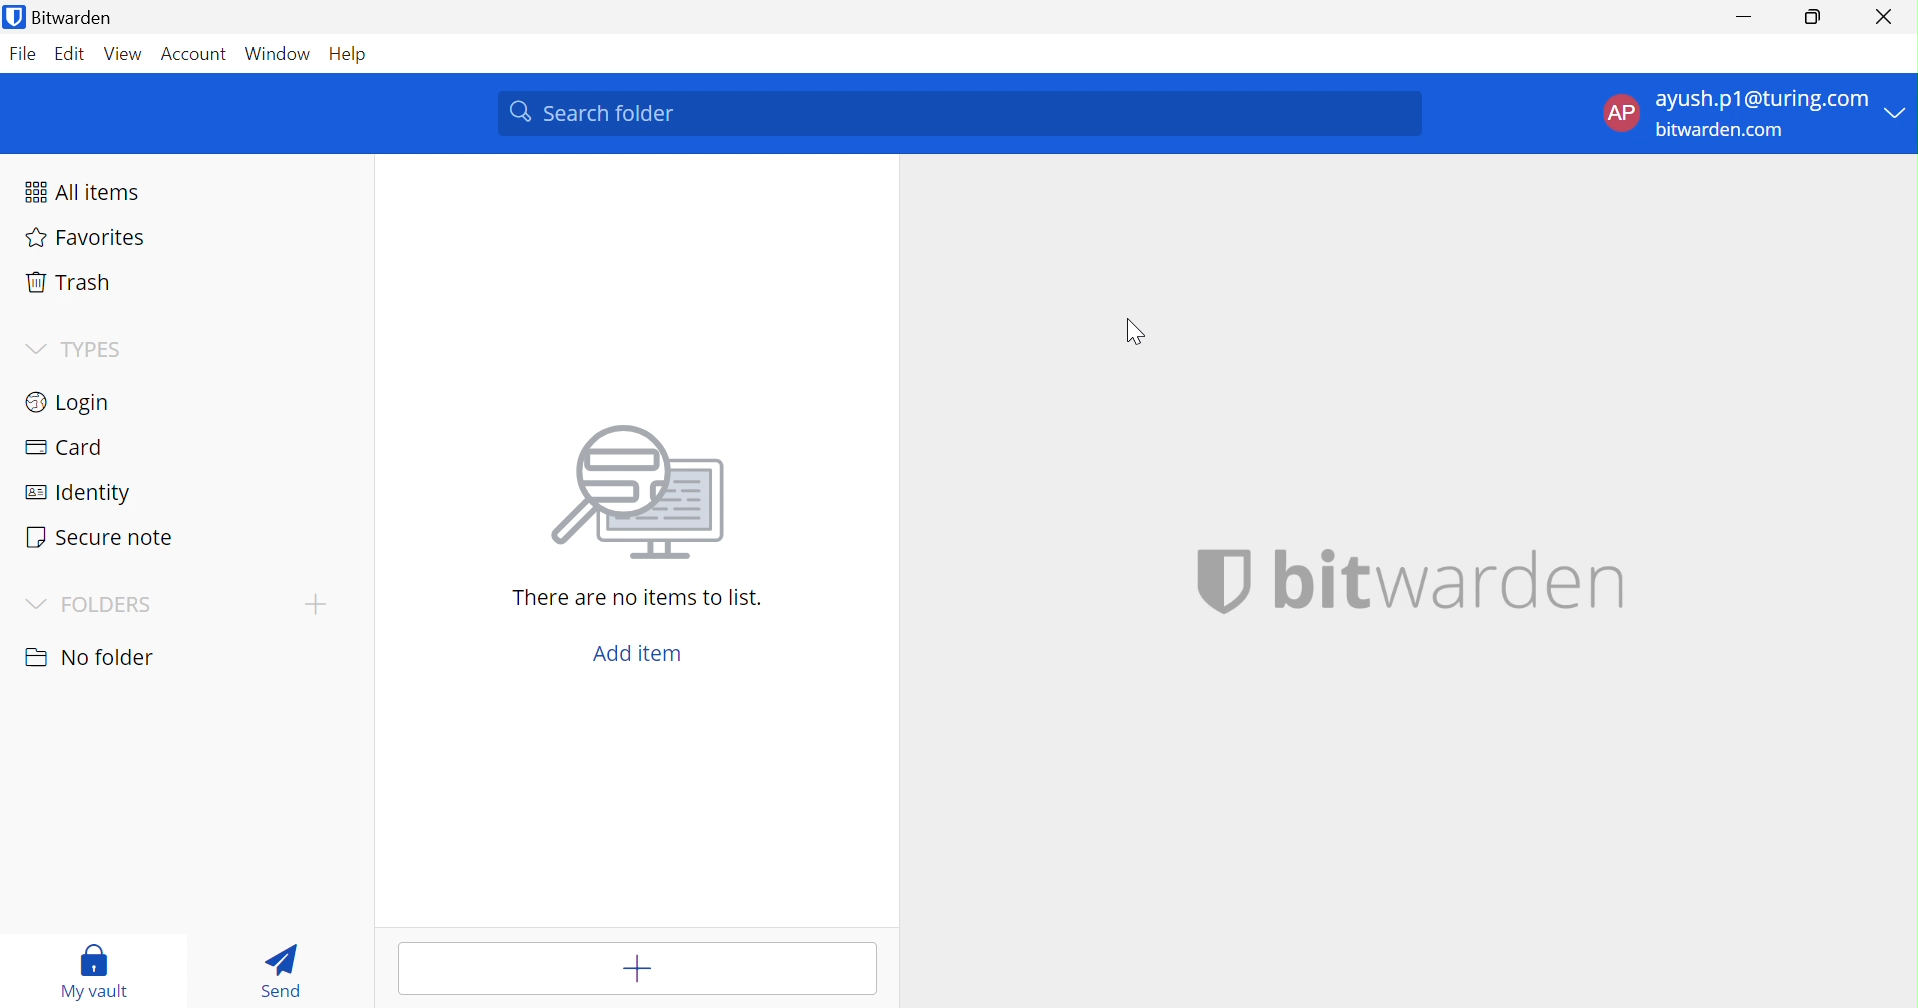 This screenshot has width=1918, height=1008. Describe the element at coordinates (359, 55) in the screenshot. I see `Help` at that location.